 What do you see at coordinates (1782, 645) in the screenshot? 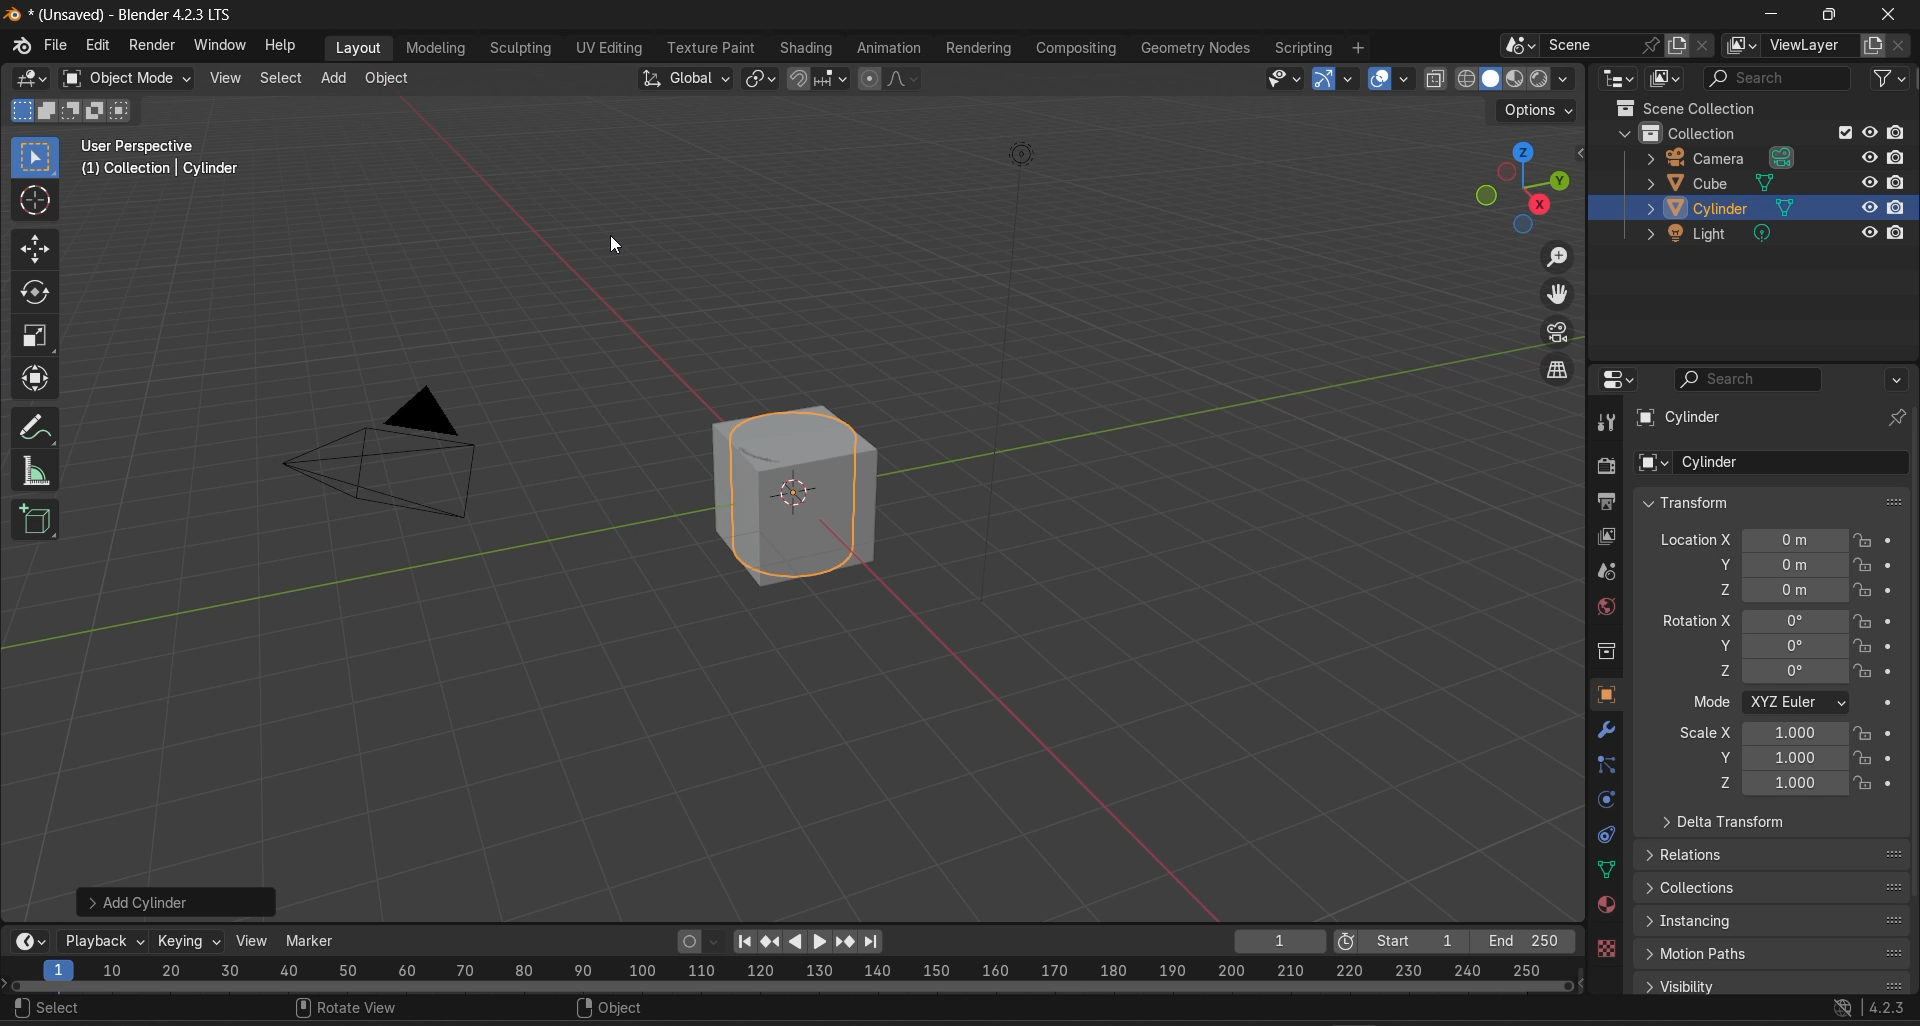
I see `rotation y` at bounding box center [1782, 645].